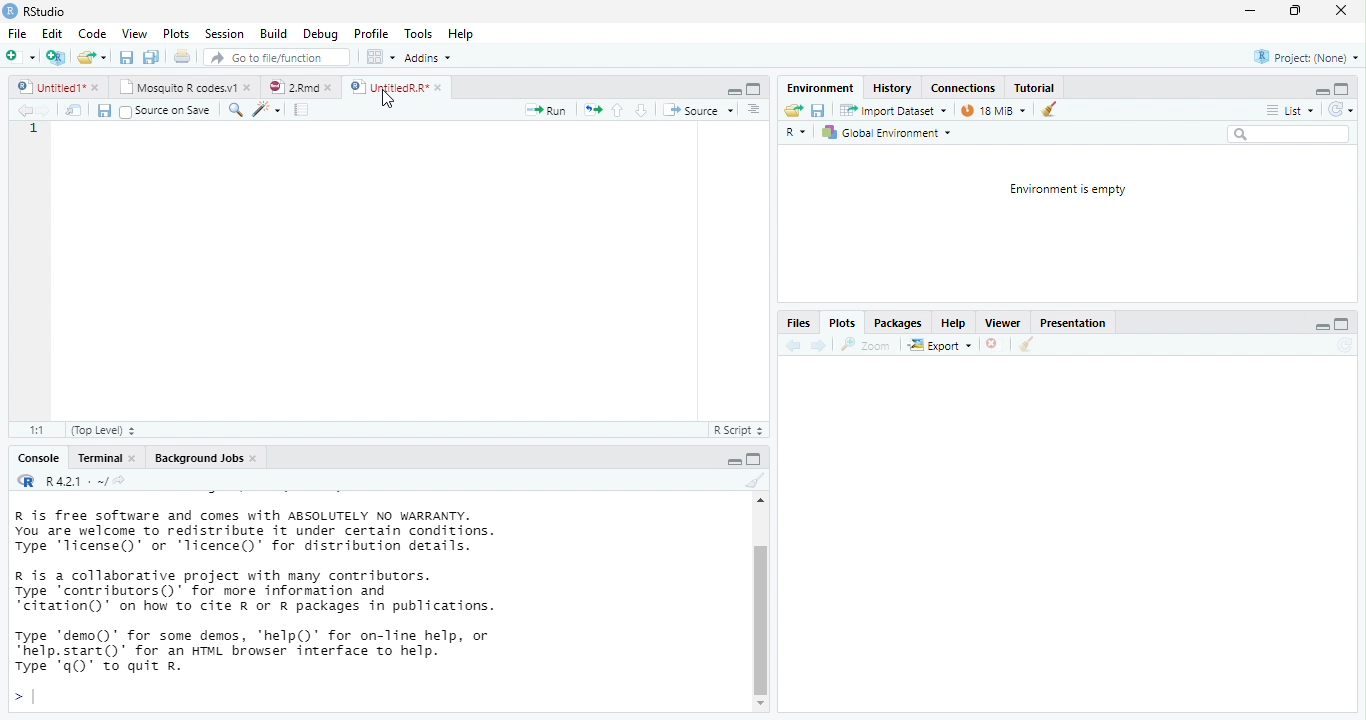  What do you see at coordinates (898, 323) in the screenshot?
I see `Packages` at bounding box center [898, 323].